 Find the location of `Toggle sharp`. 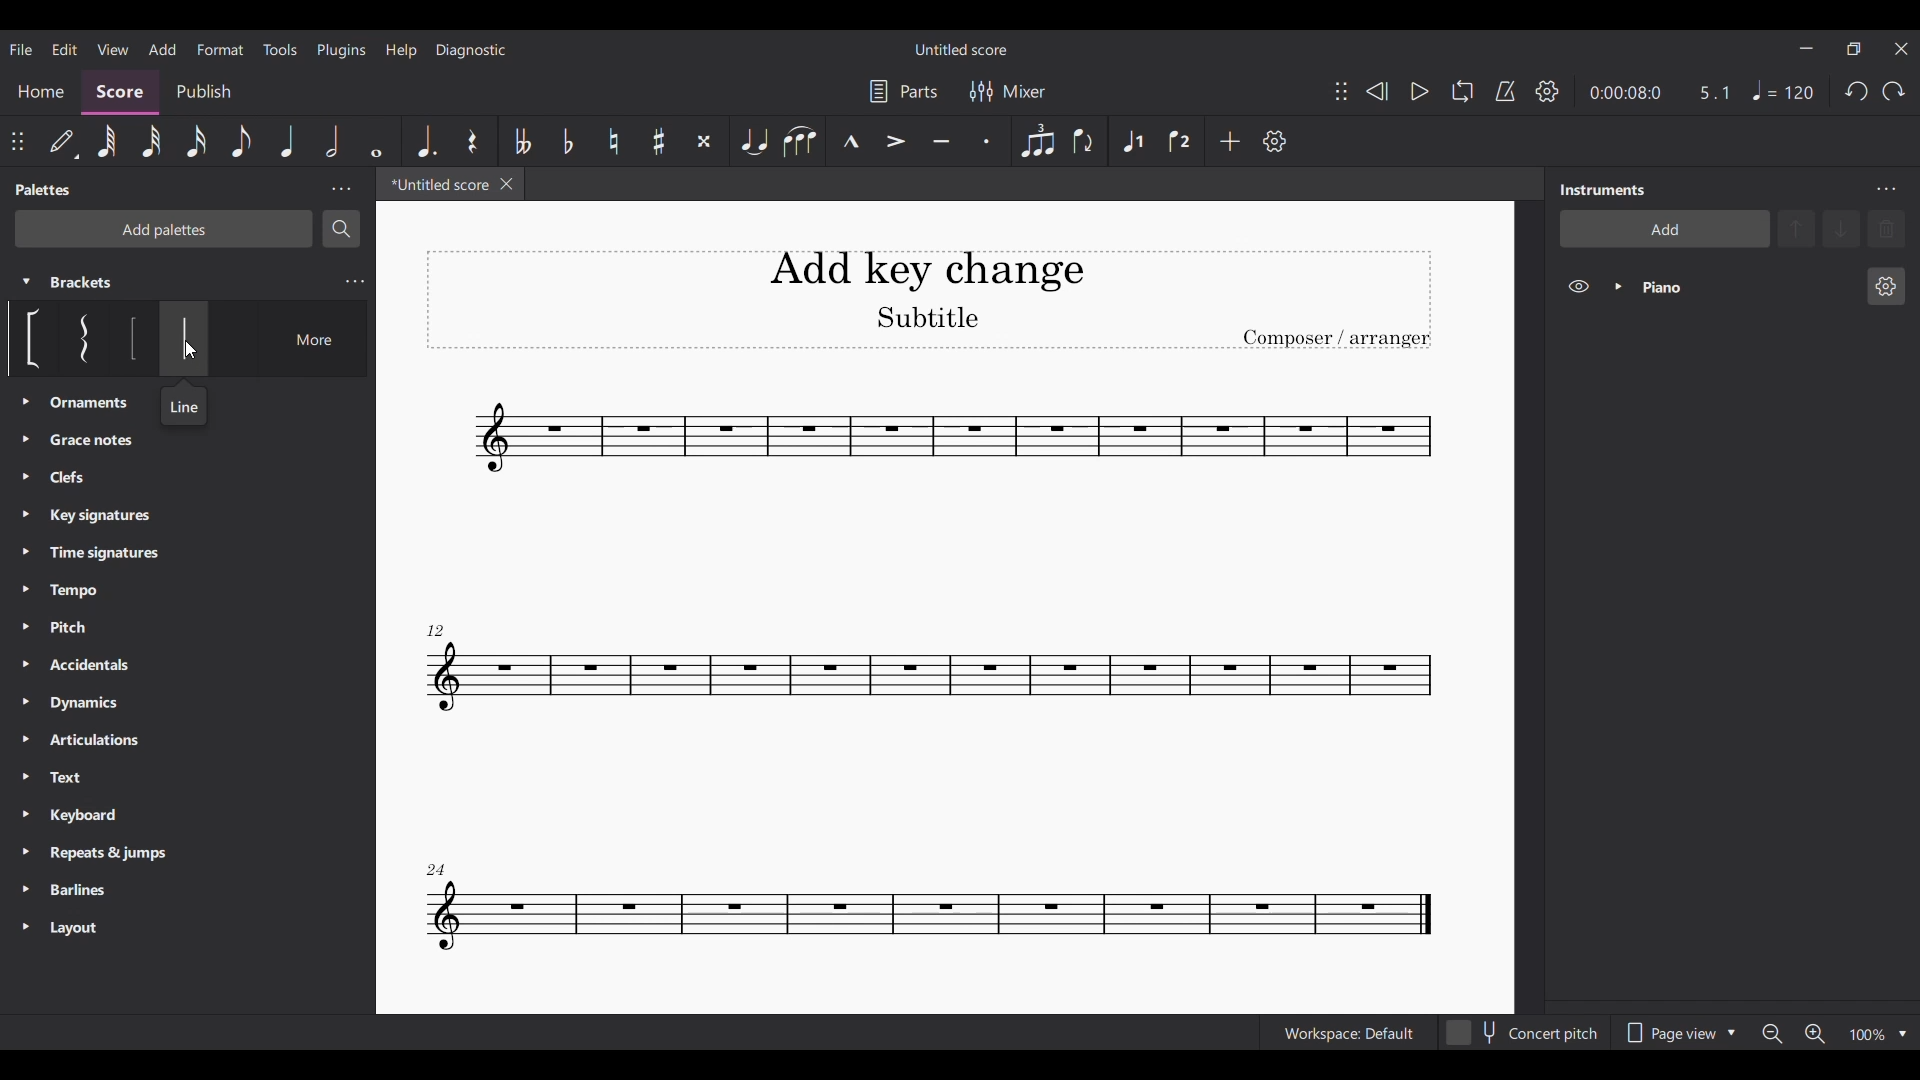

Toggle sharp is located at coordinates (660, 142).